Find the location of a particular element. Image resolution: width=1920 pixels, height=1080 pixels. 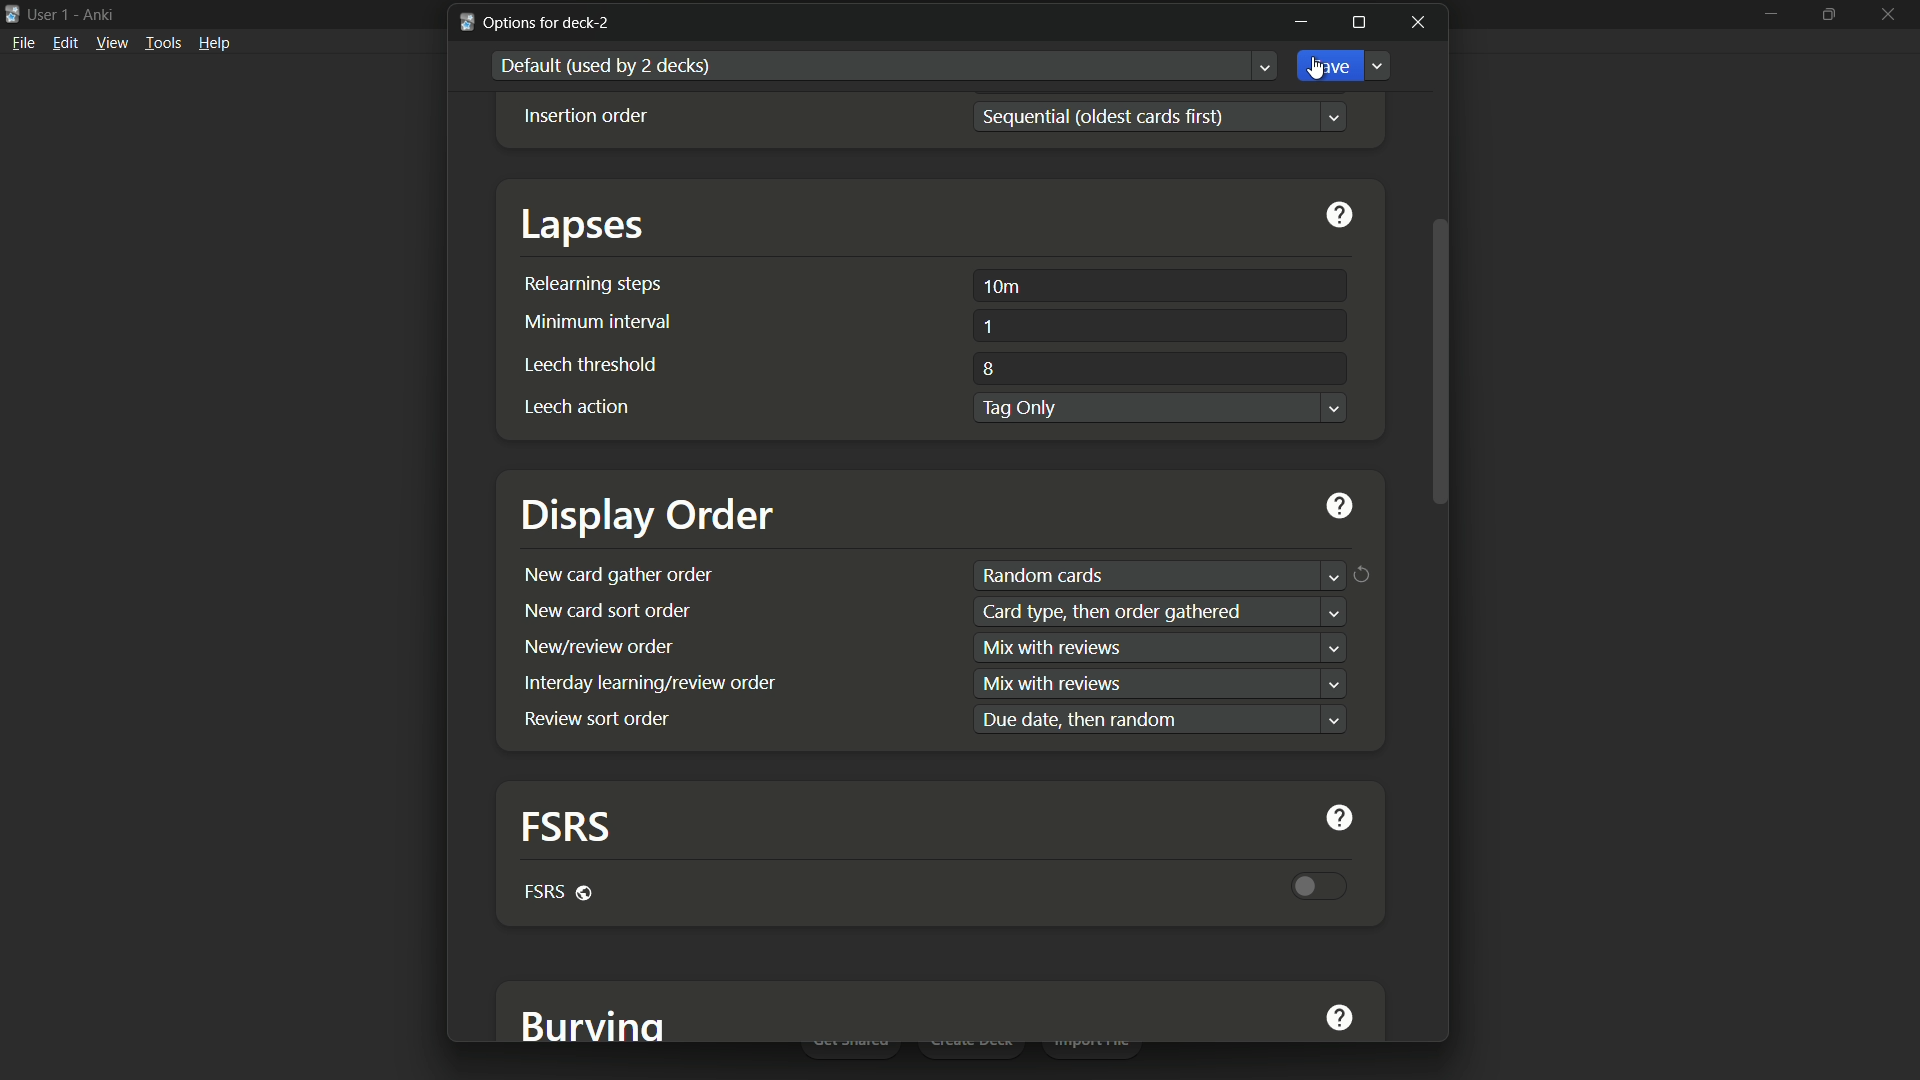

10m is located at coordinates (1003, 286).